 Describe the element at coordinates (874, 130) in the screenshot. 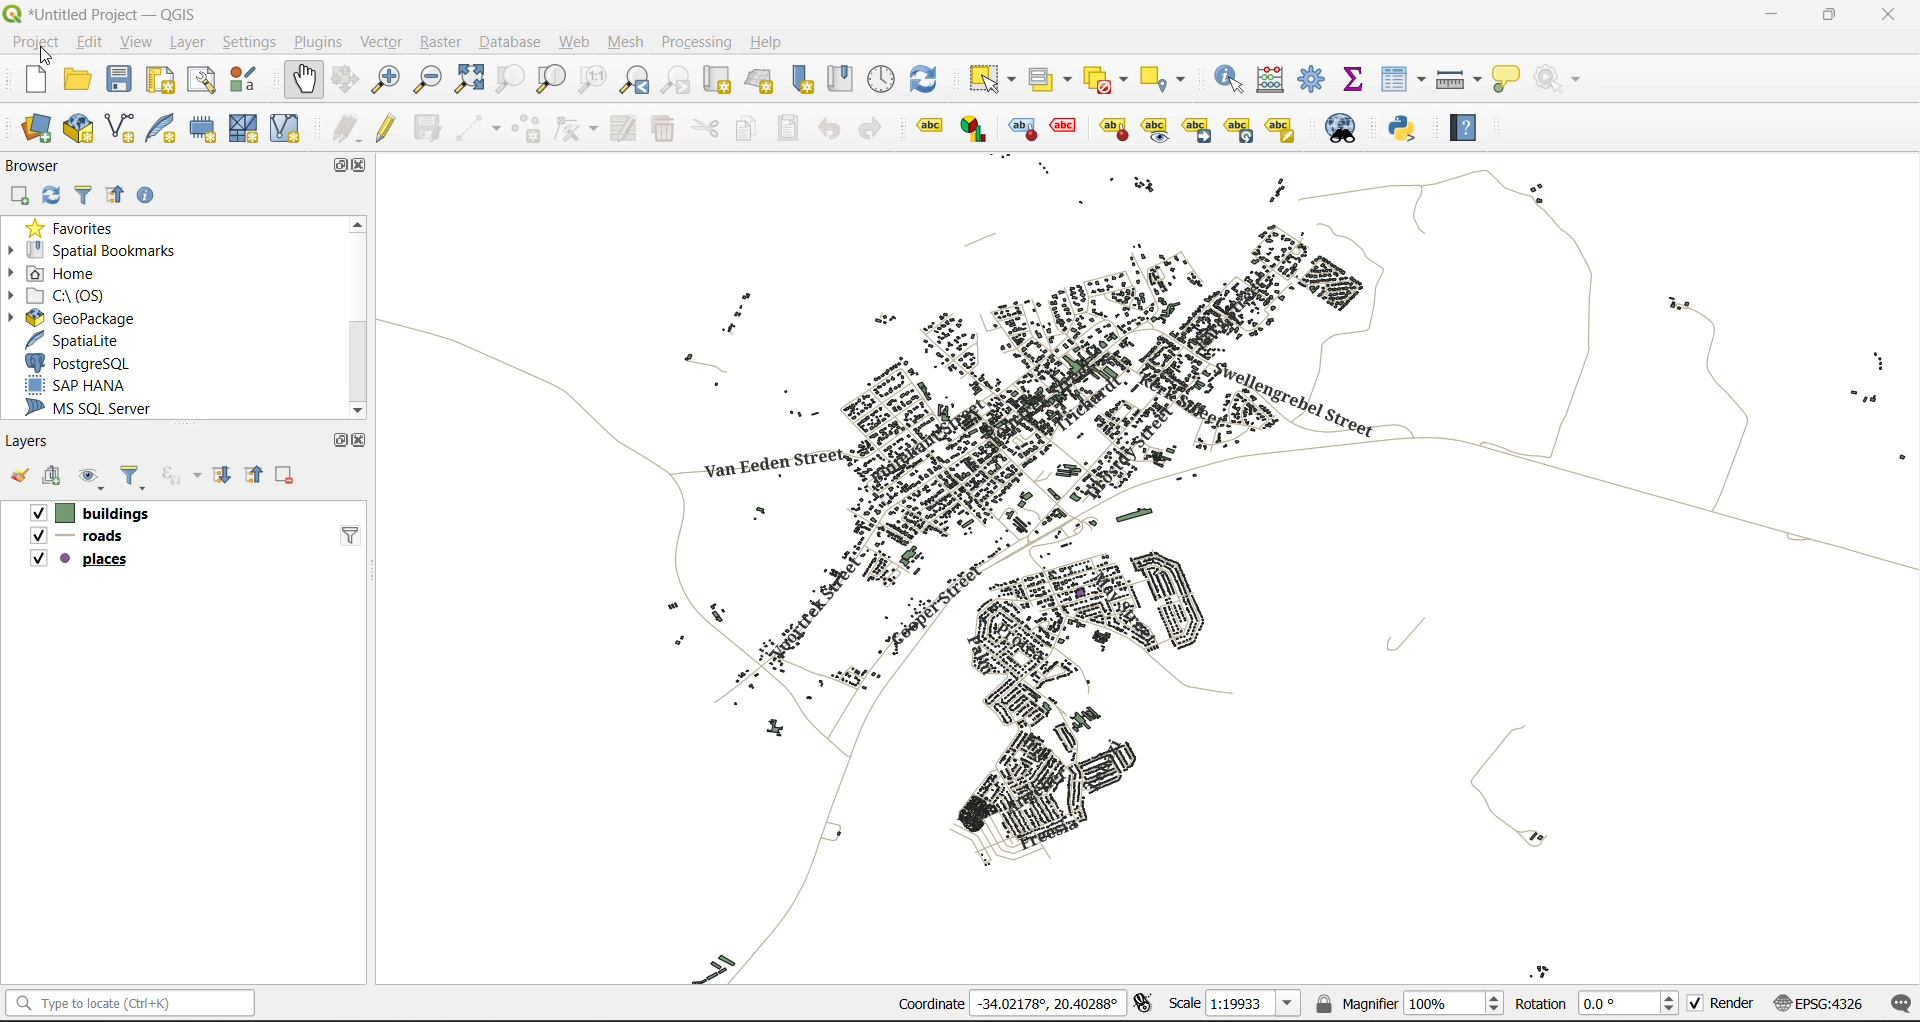

I see `redo` at that location.